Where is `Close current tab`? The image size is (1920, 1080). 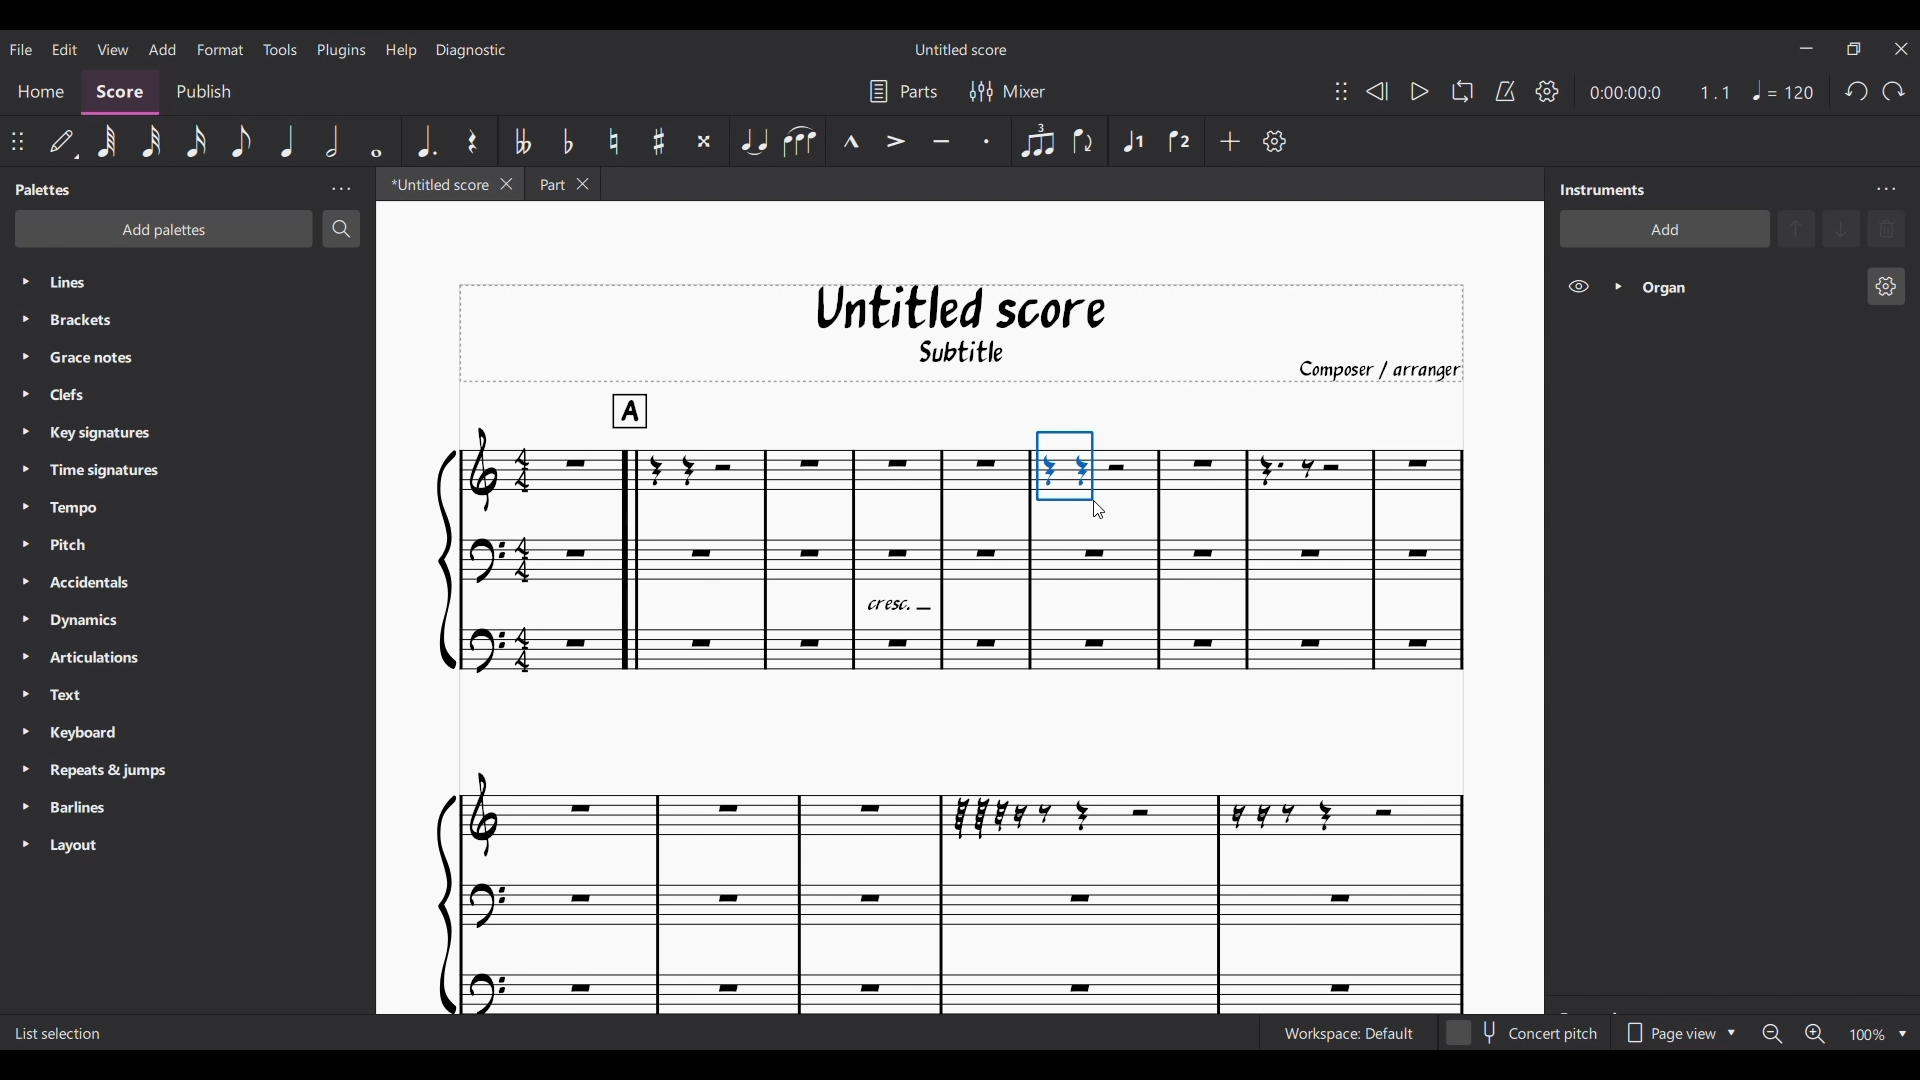 Close current tab is located at coordinates (507, 183).